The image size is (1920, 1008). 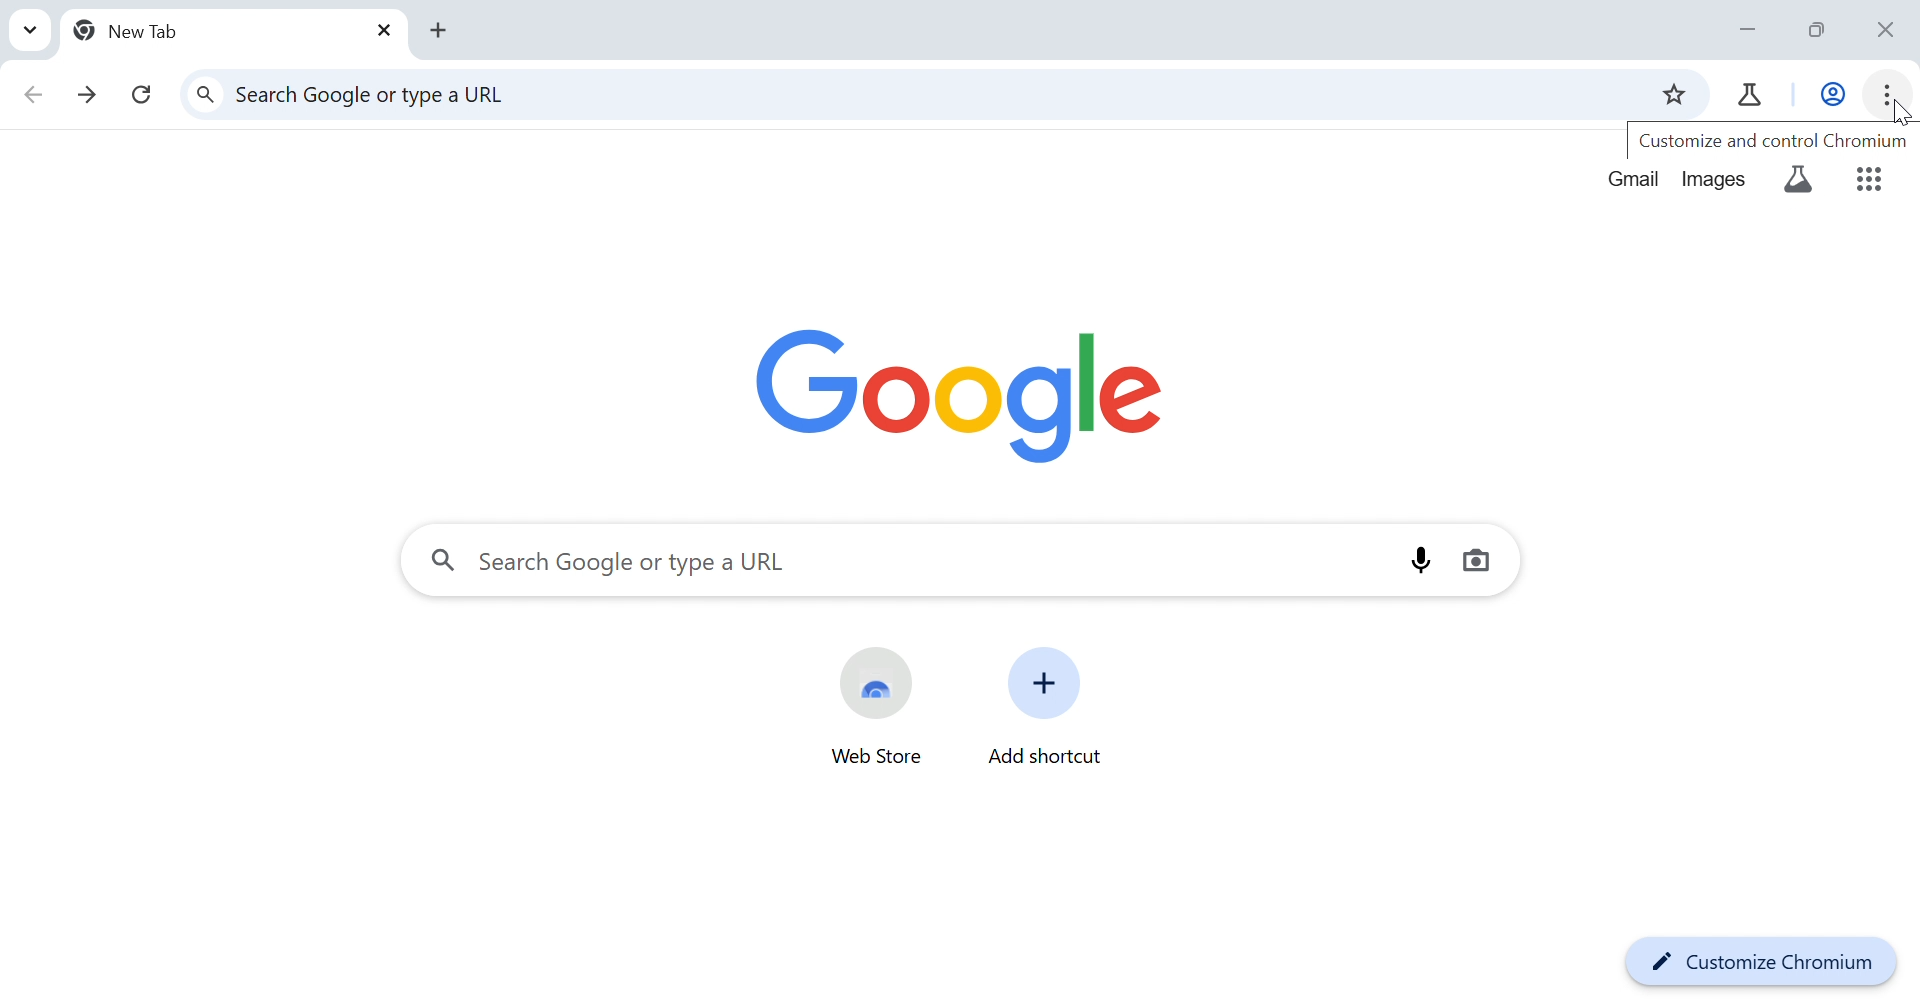 What do you see at coordinates (1049, 757) in the screenshot?
I see `Add shortcut` at bounding box center [1049, 757].